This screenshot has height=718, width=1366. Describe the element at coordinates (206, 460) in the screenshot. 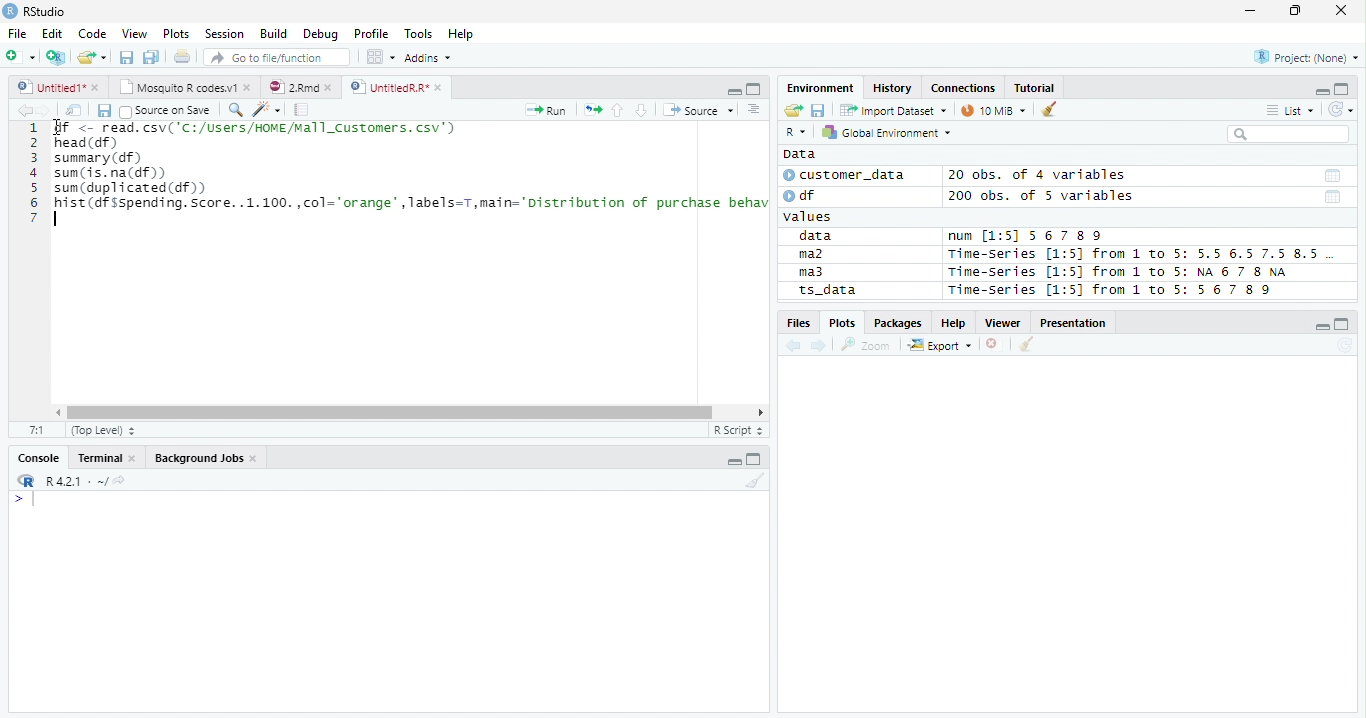

I see `Background jobs` at that location.